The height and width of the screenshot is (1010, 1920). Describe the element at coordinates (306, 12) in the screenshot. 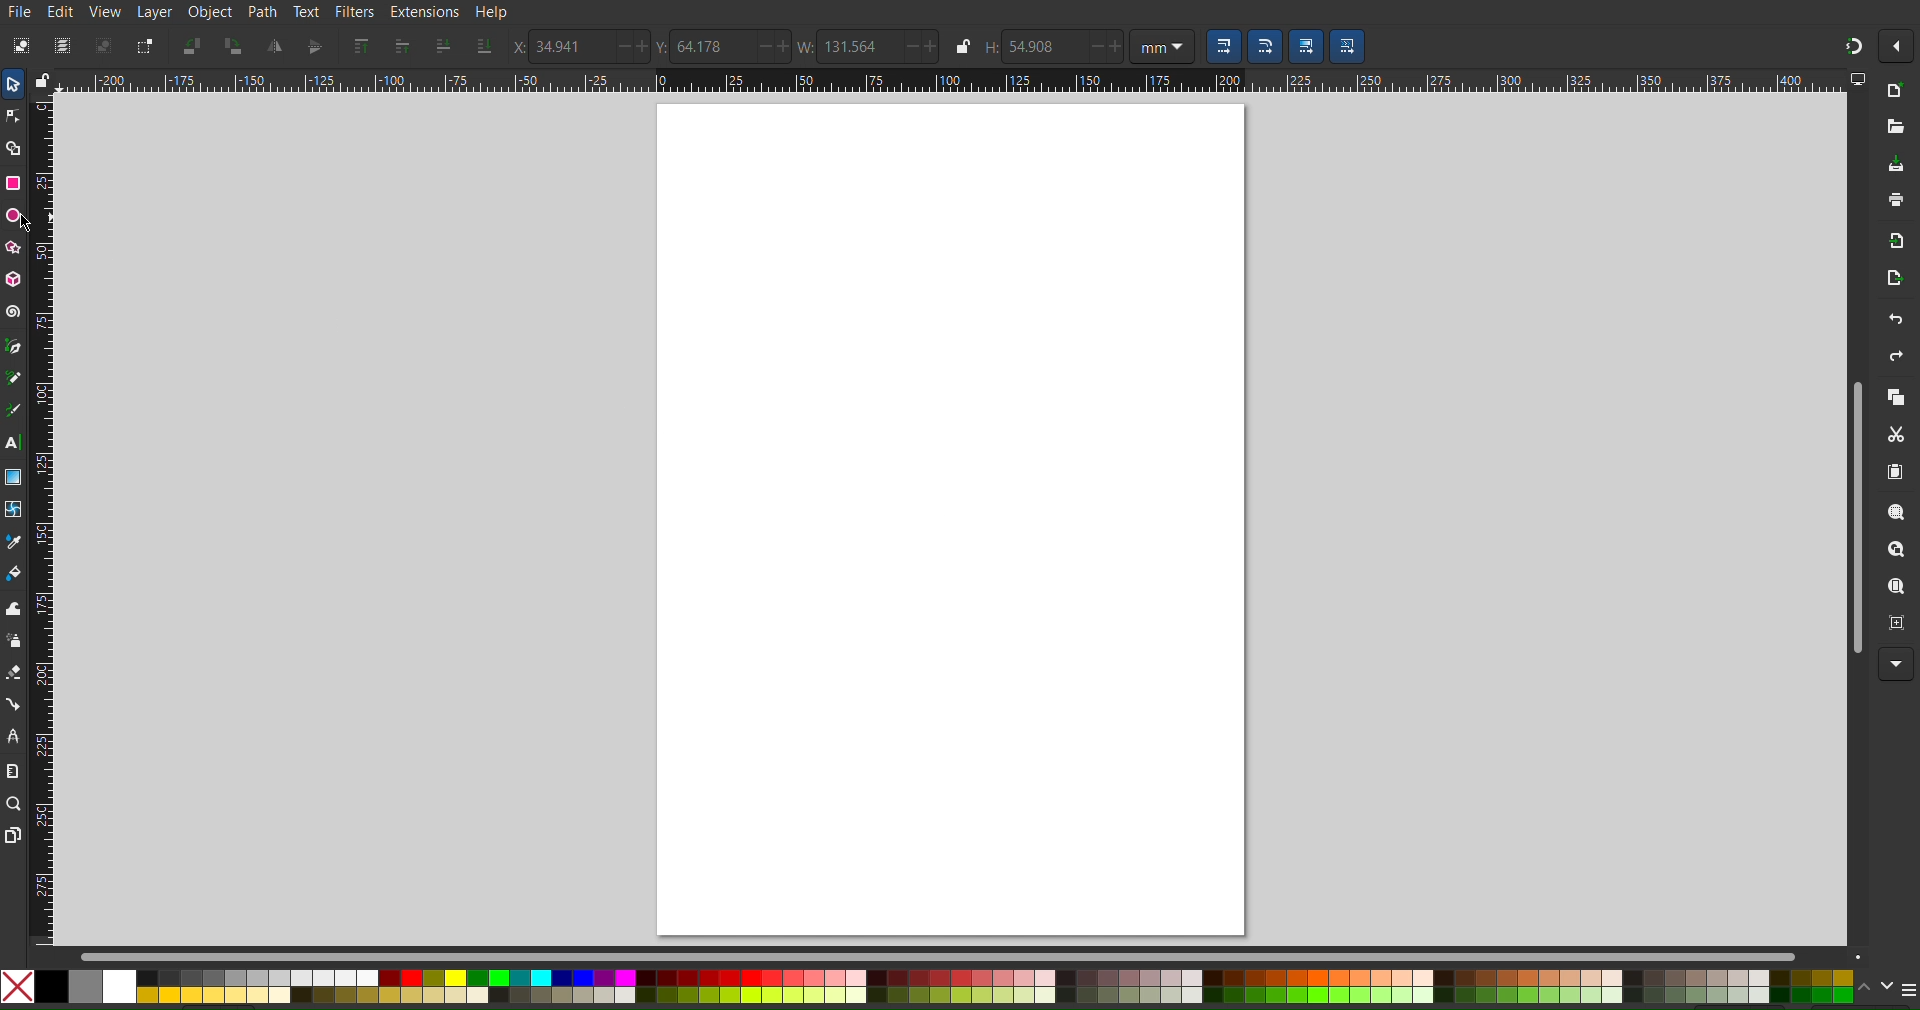

I see `Text` at that location.